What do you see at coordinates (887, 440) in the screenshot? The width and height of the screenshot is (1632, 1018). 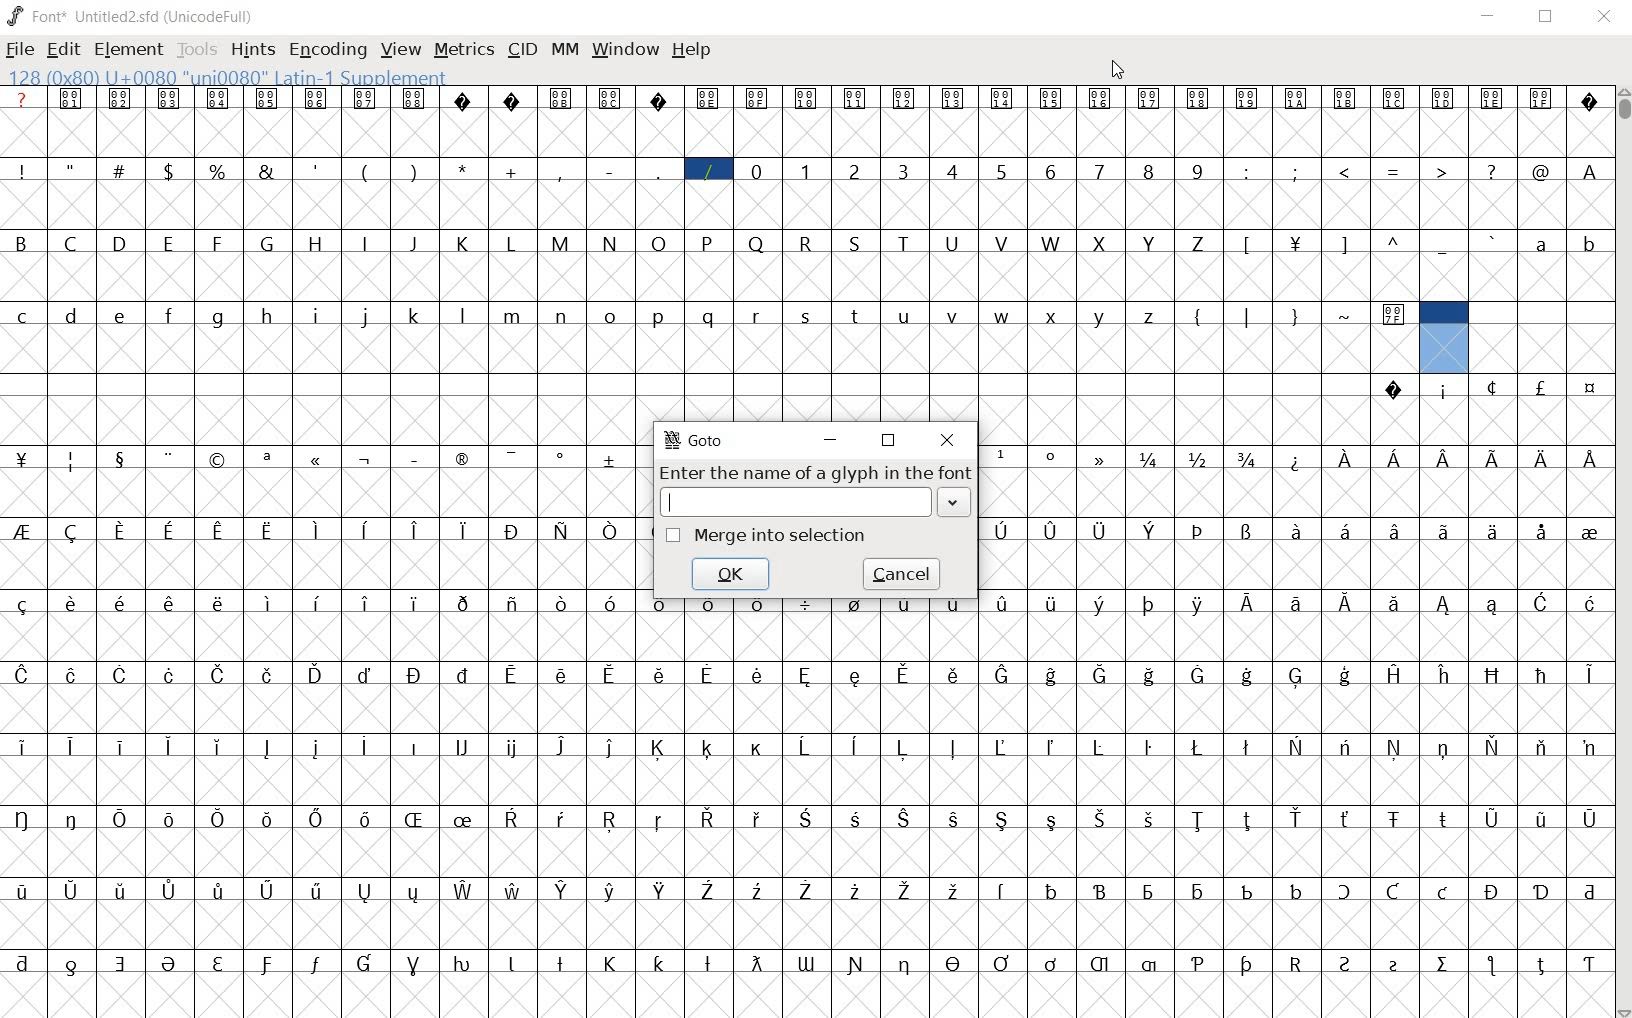 I see `Maximize` at bounding box center [887, 440].